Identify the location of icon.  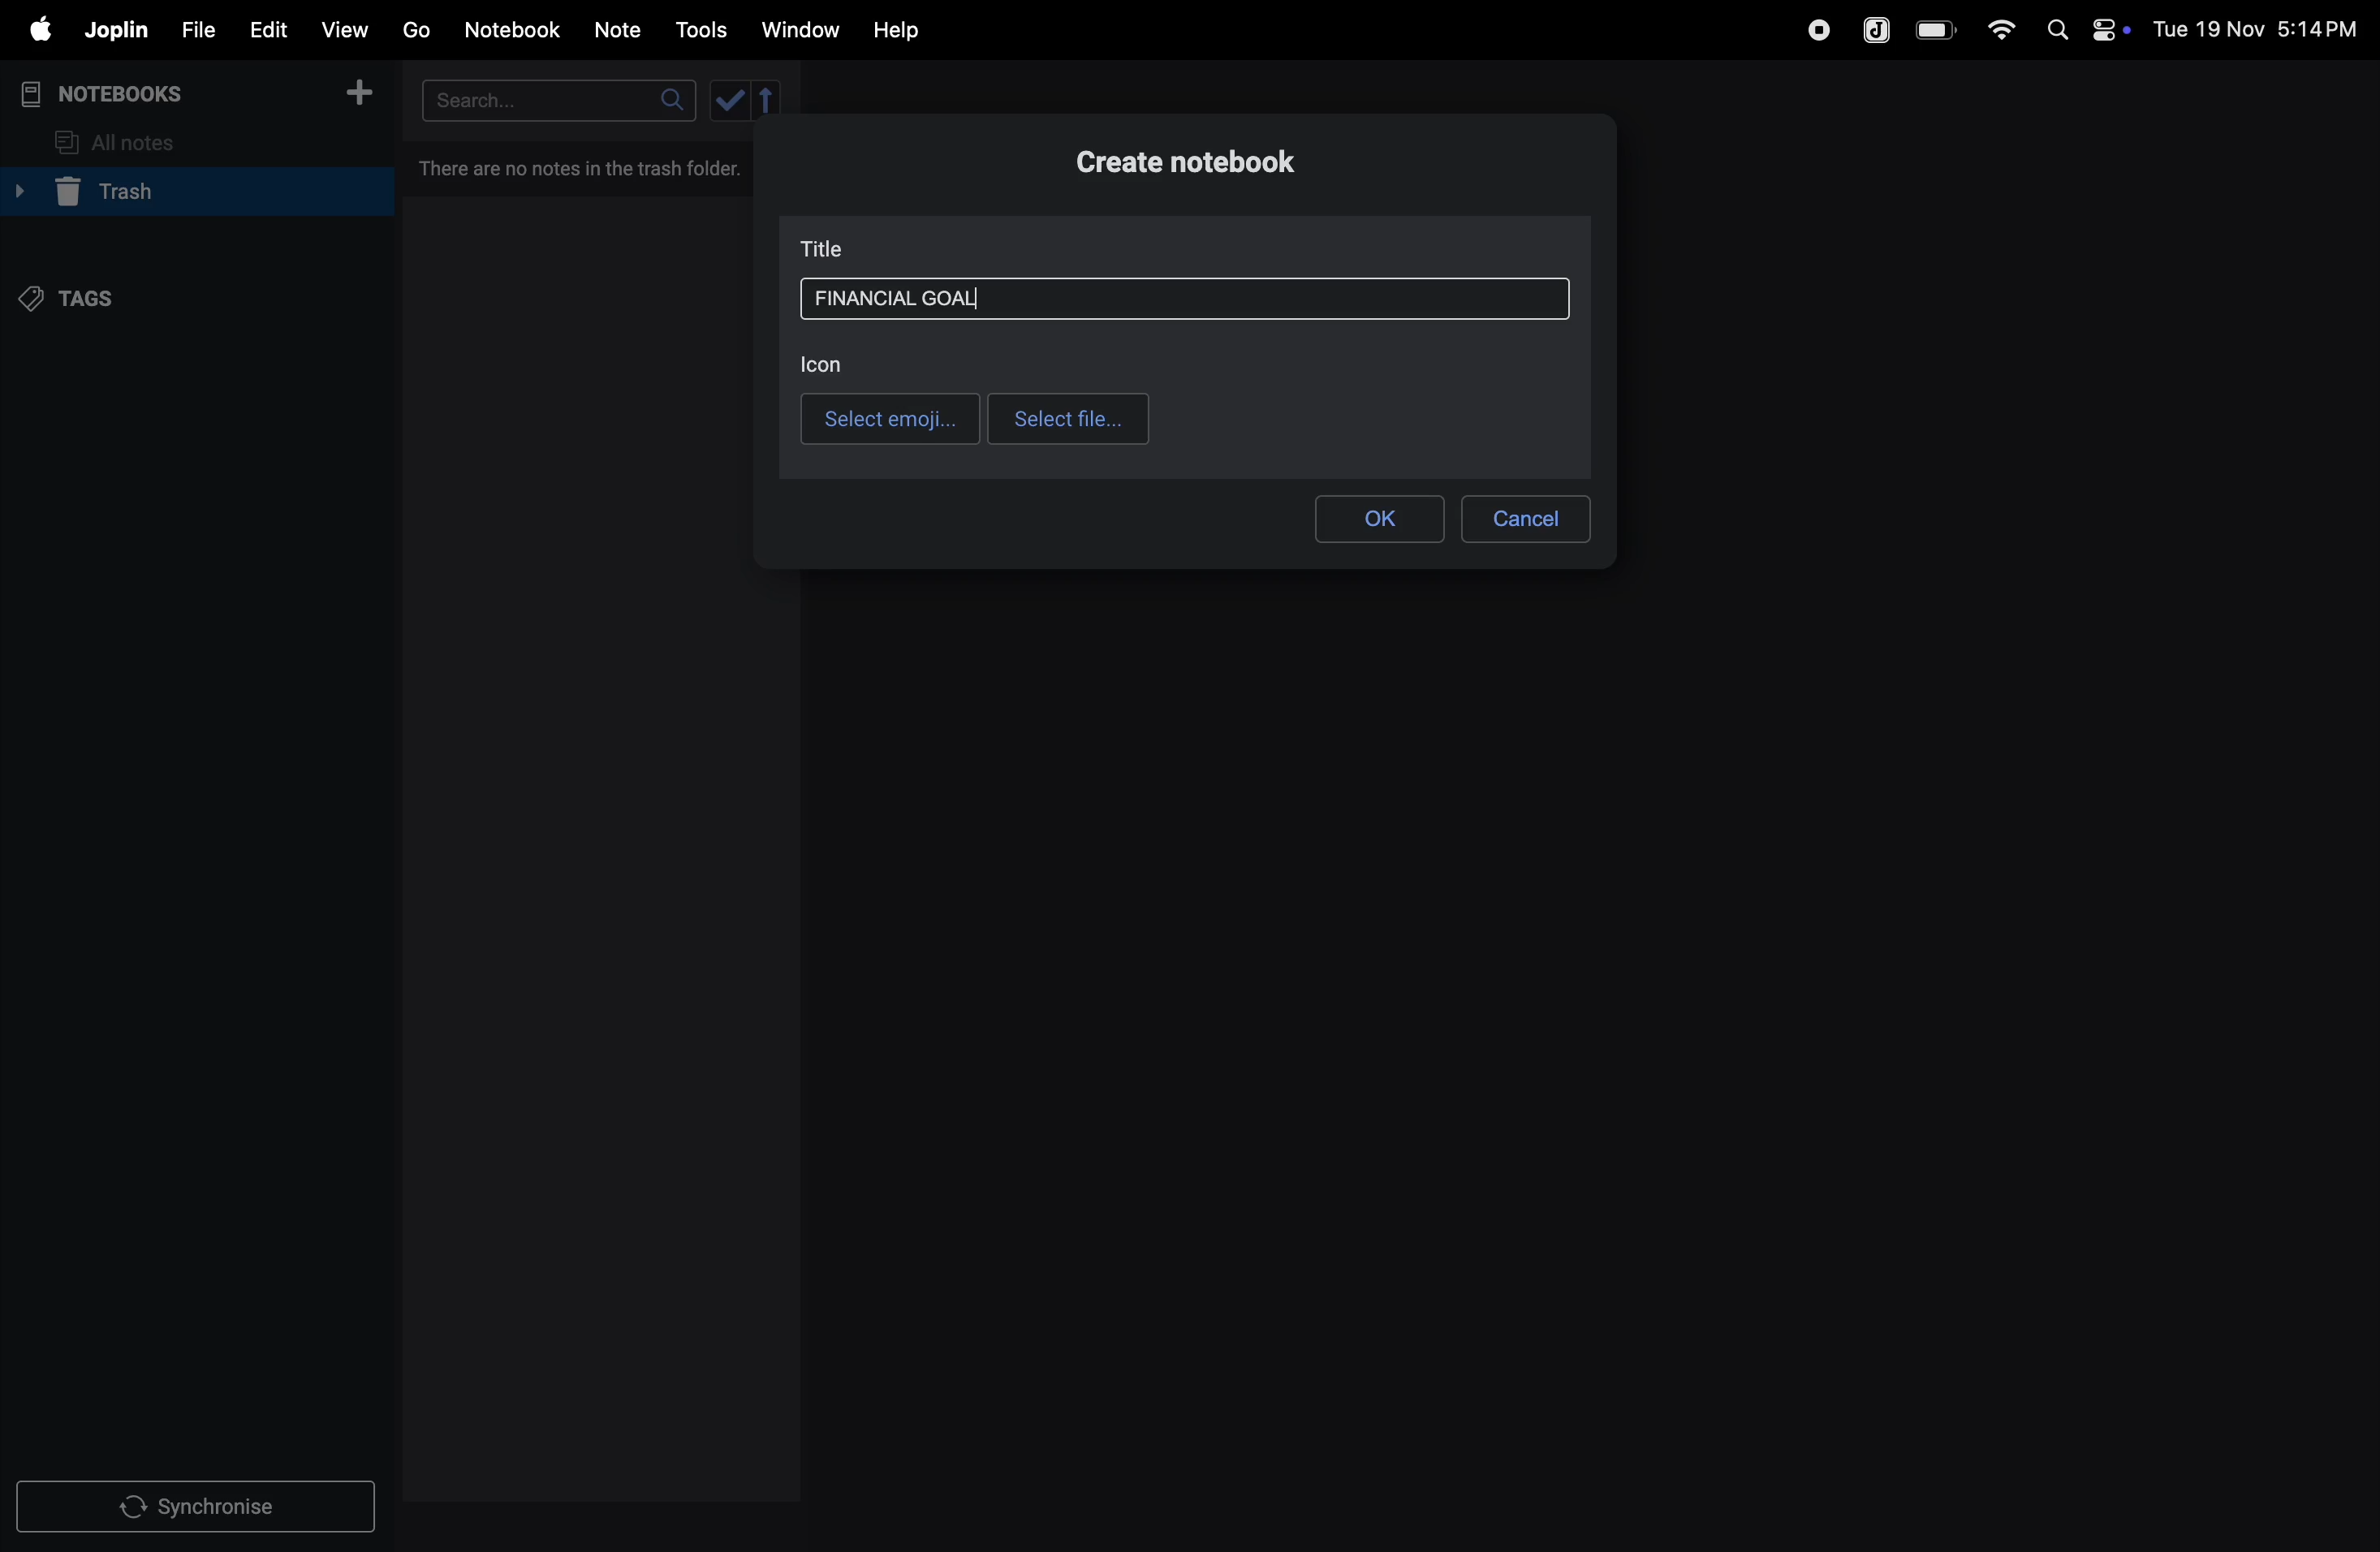
(832, 363).